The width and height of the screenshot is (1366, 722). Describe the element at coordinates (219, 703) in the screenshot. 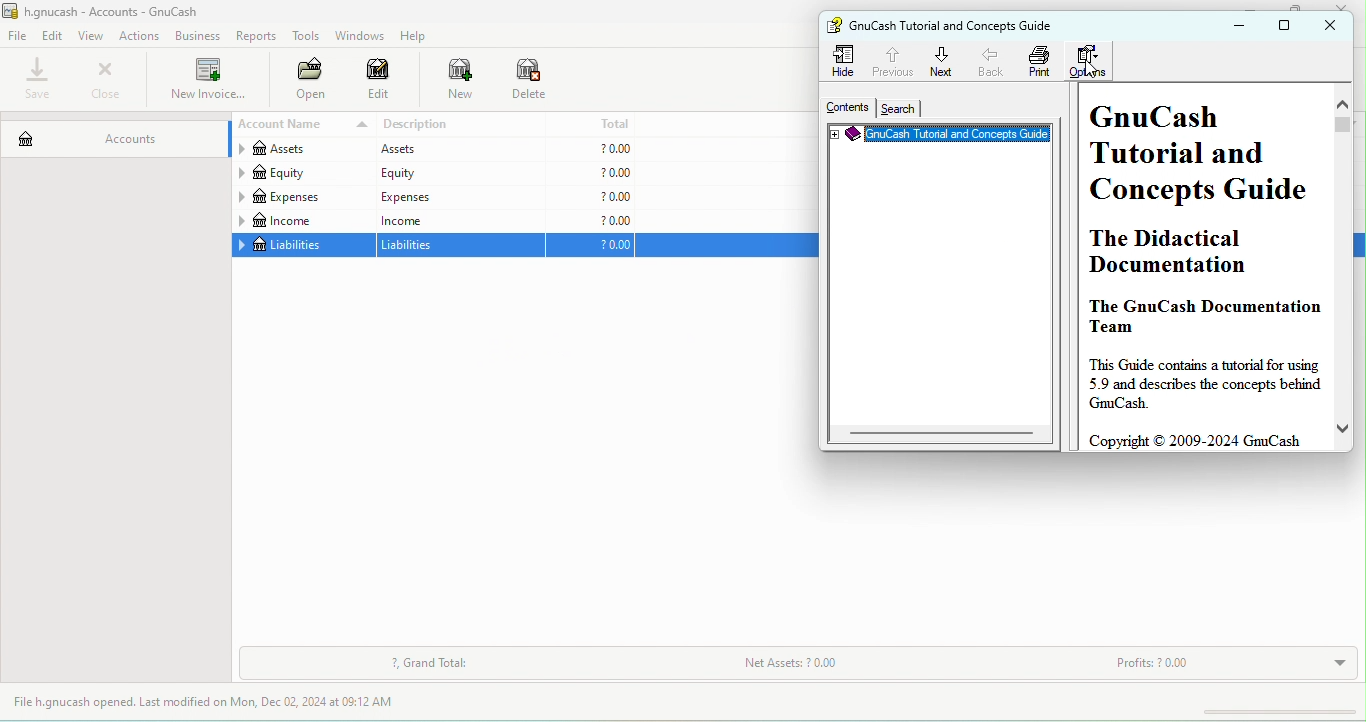

I see `file h.gnucash opened last modified on mon, dec 02,2024 at 09.12 am` at that location.